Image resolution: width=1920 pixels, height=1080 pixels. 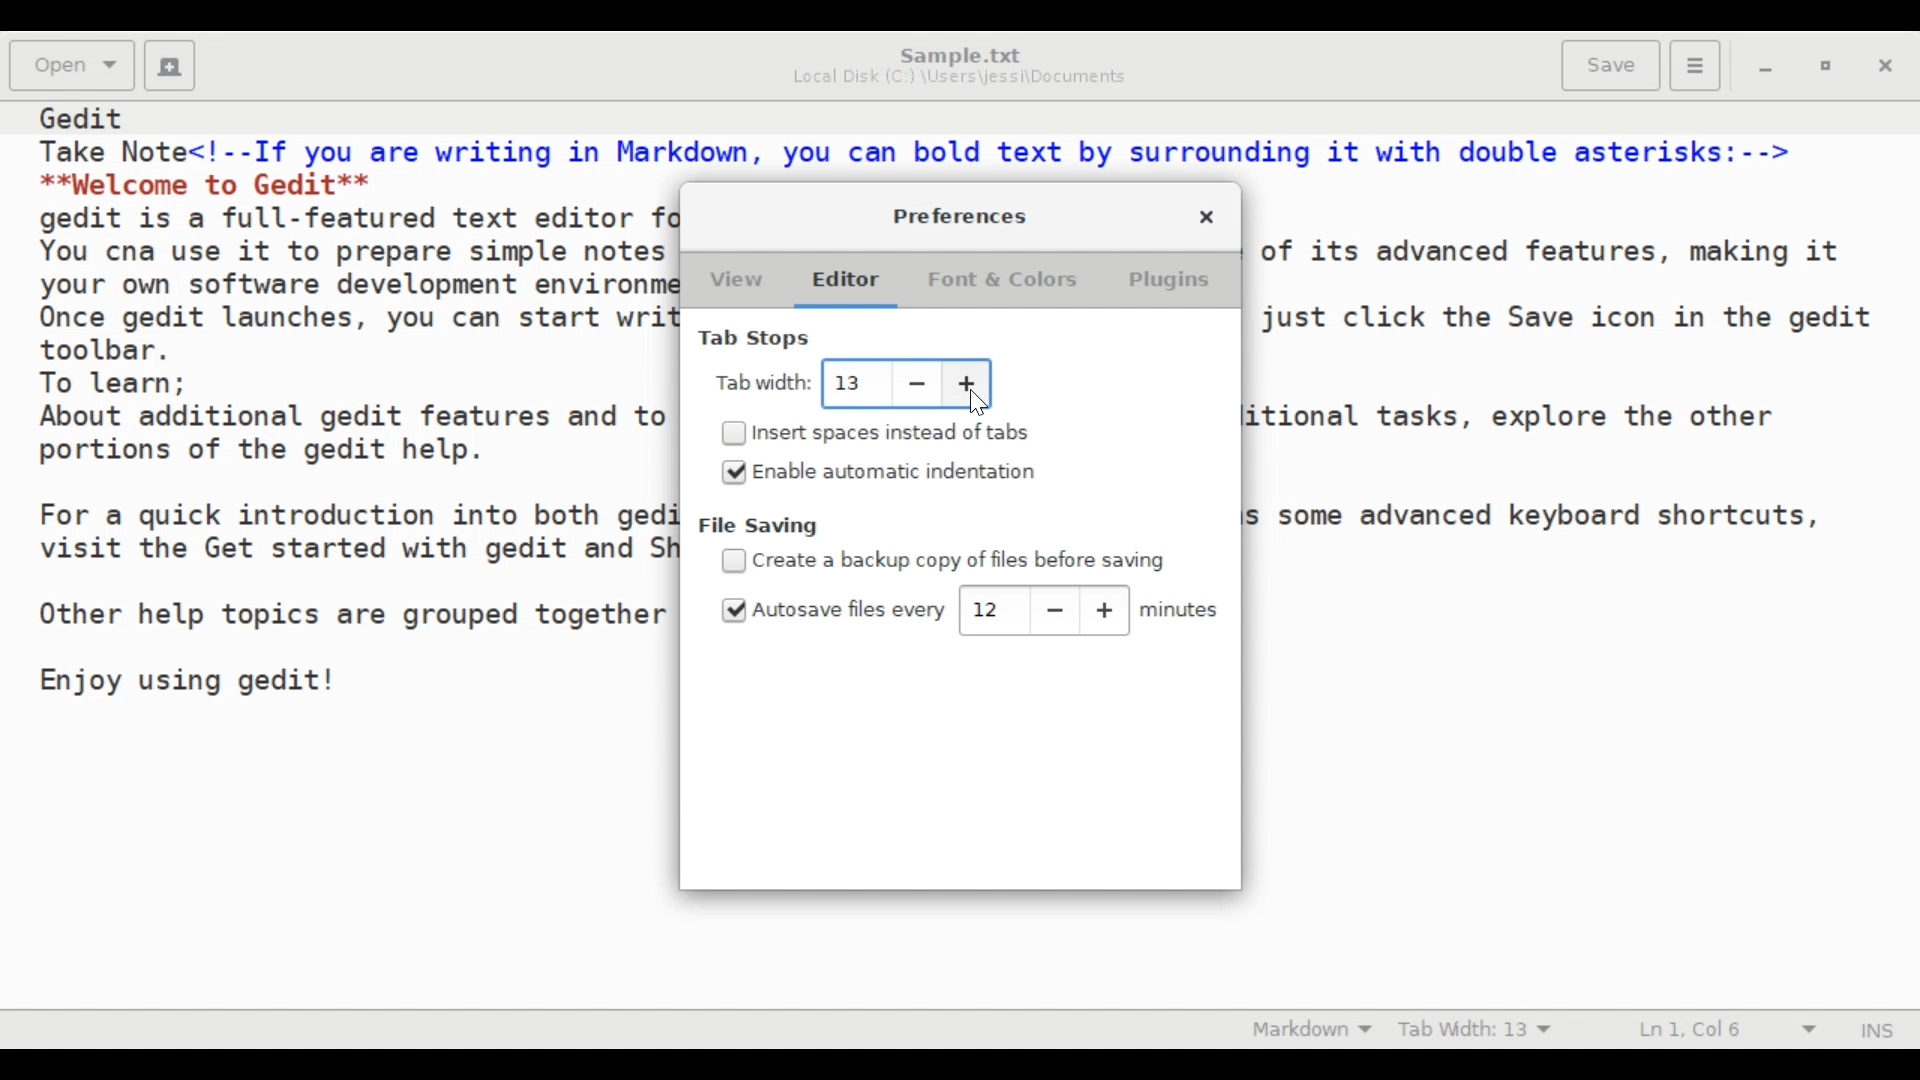 I want to click on increase, so click(x=1105, y=609).